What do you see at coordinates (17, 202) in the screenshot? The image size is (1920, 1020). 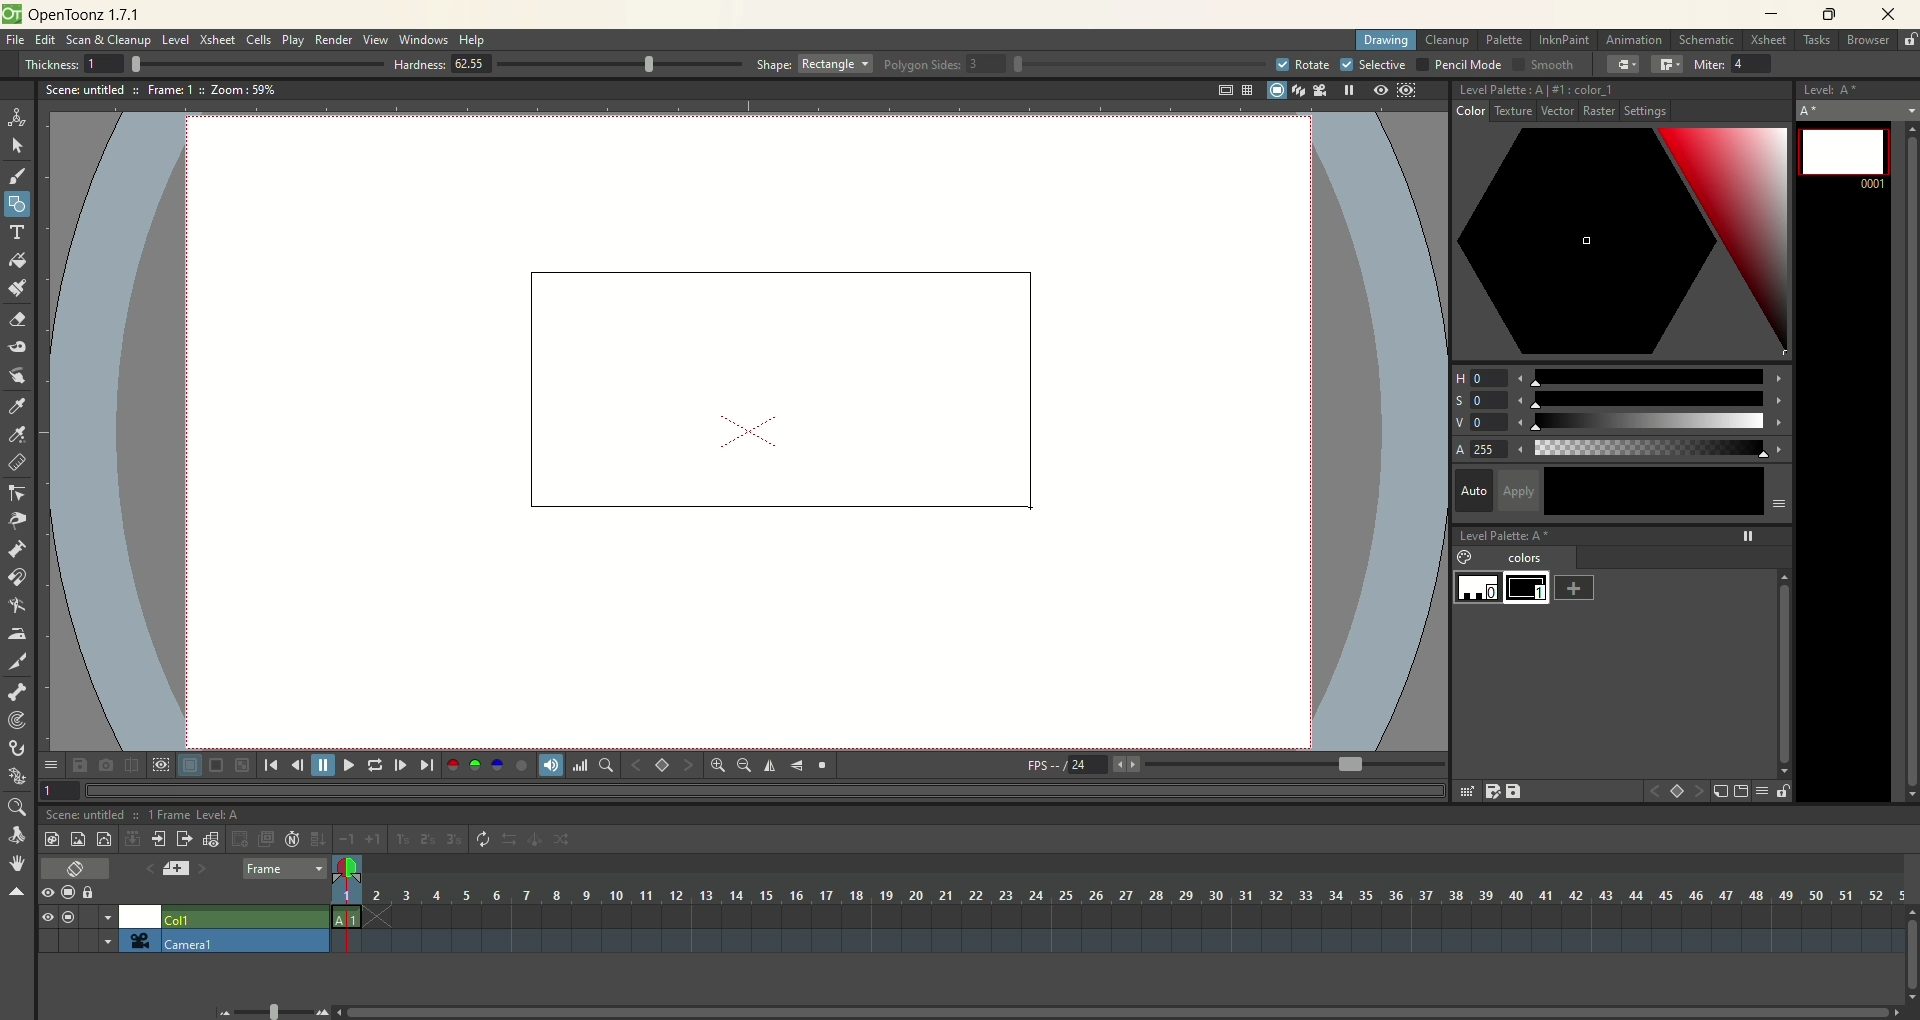 I see `geometry tool` at bounding box center [17, 202].